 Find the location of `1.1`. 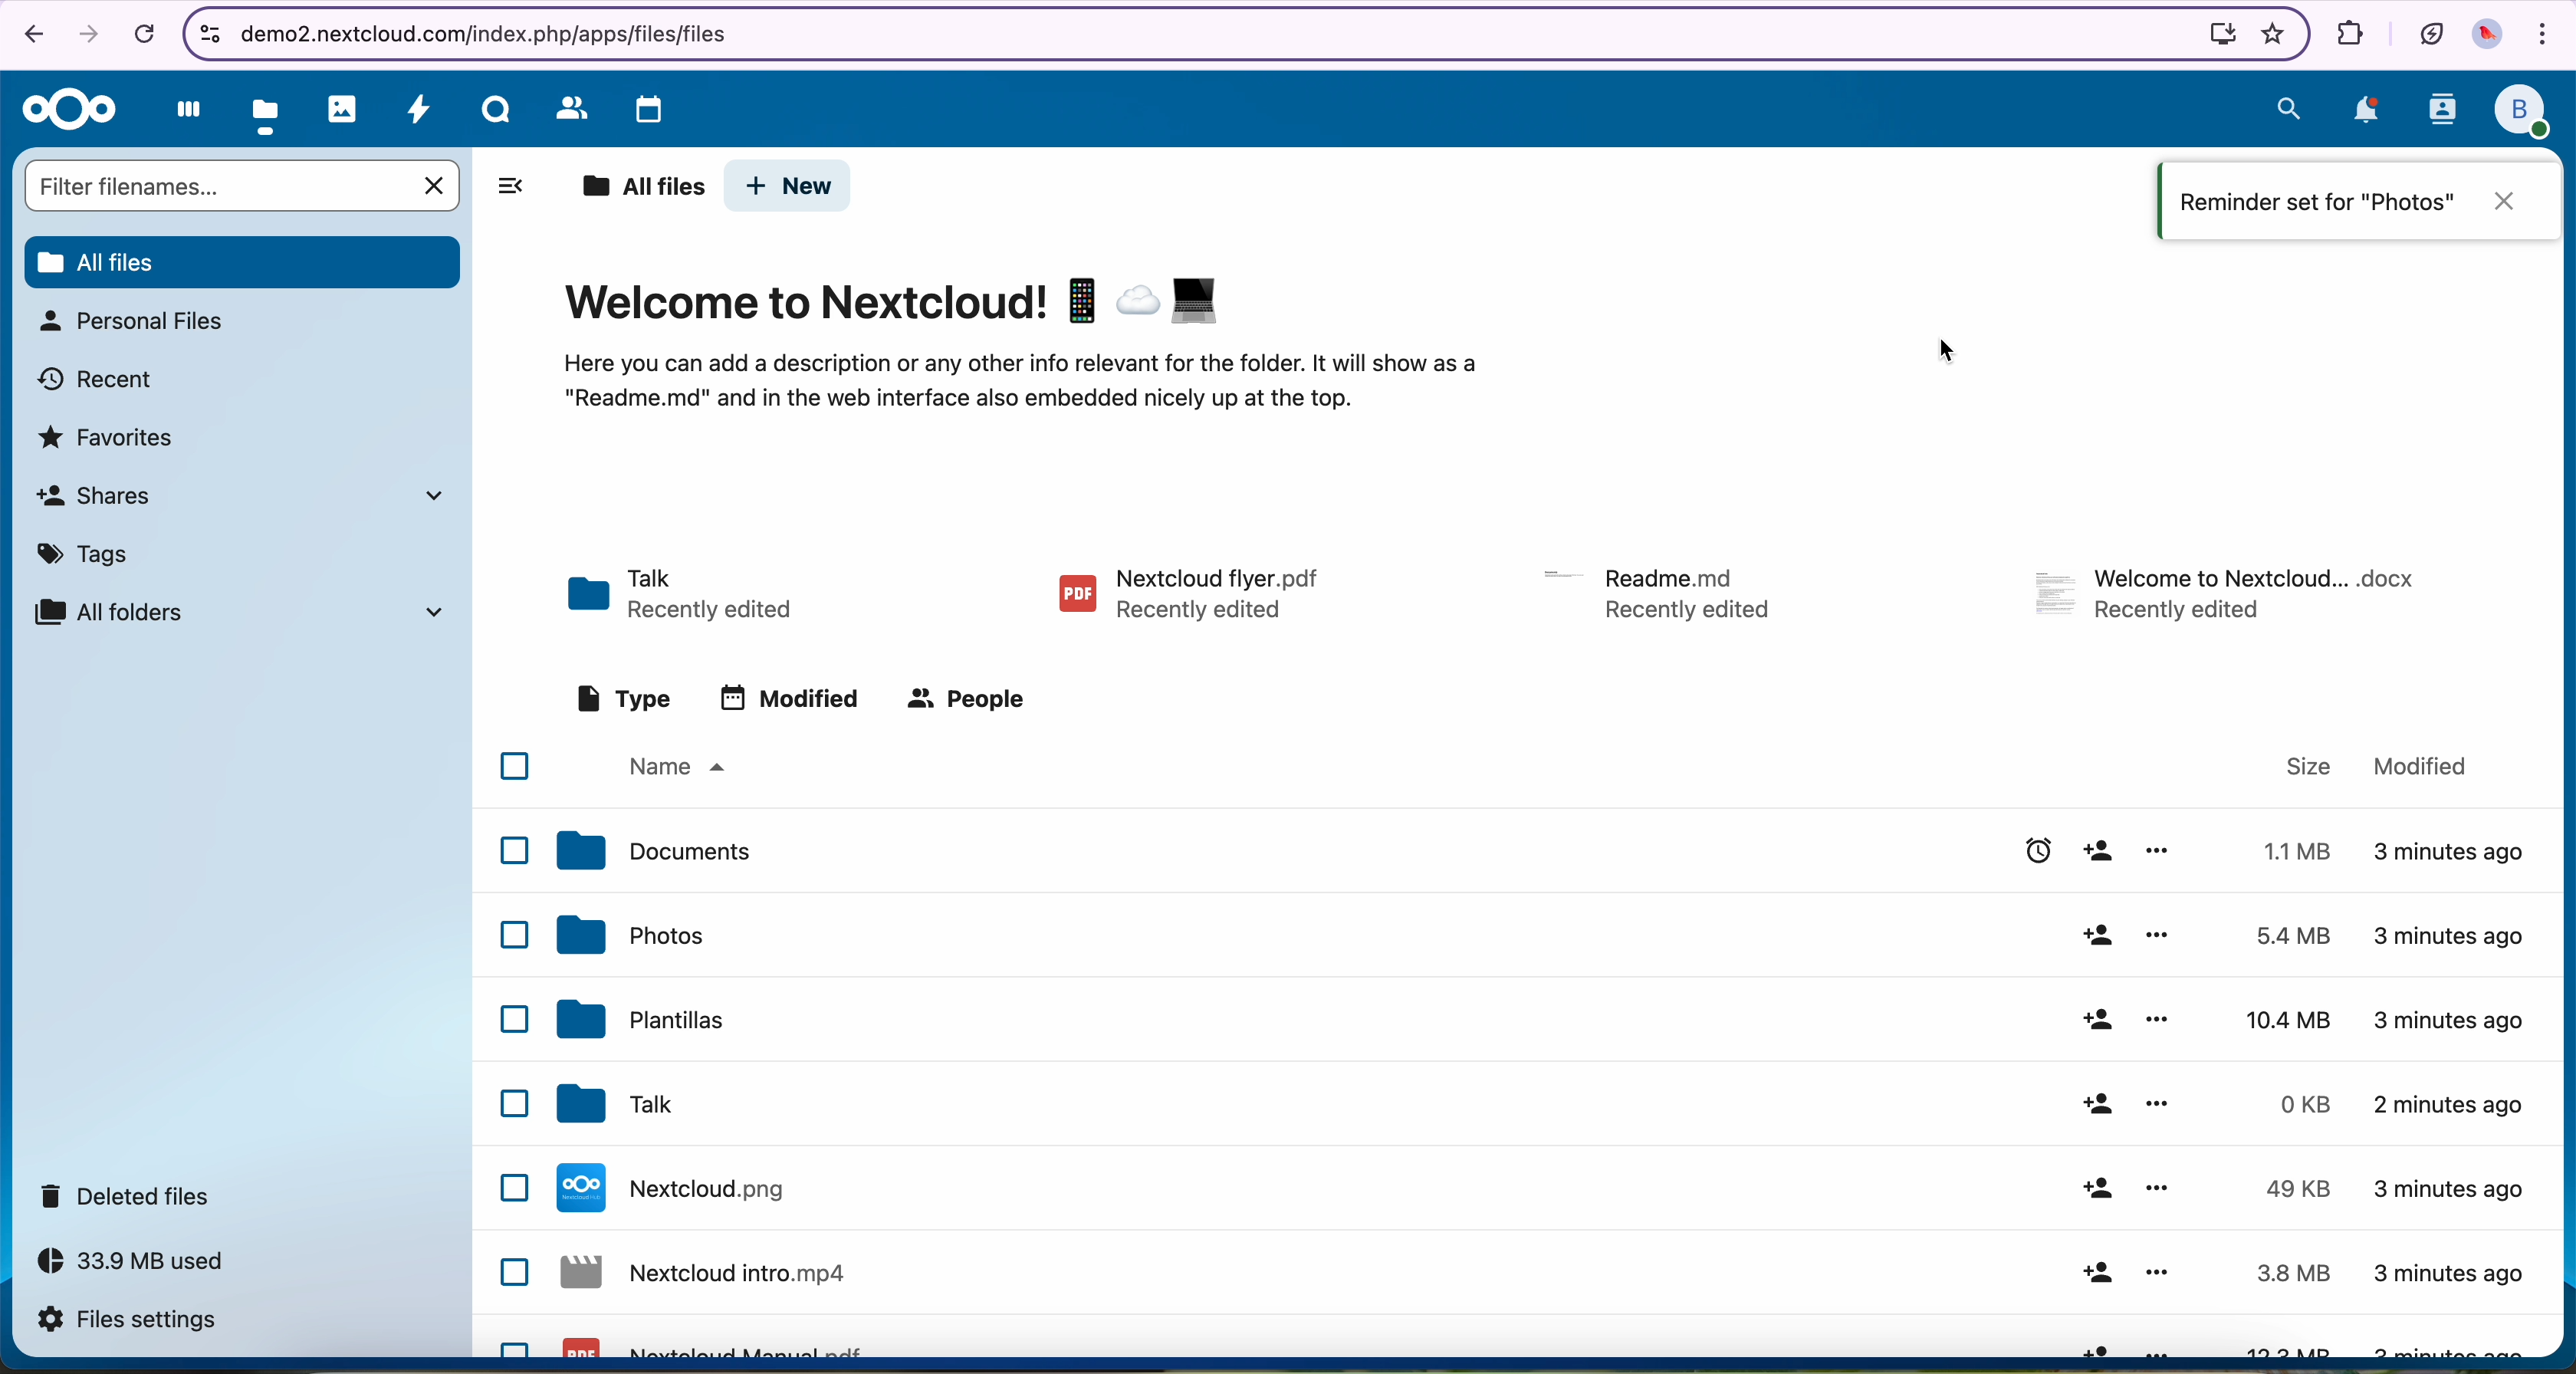

1.1 is located at coordinates (2289, 849).